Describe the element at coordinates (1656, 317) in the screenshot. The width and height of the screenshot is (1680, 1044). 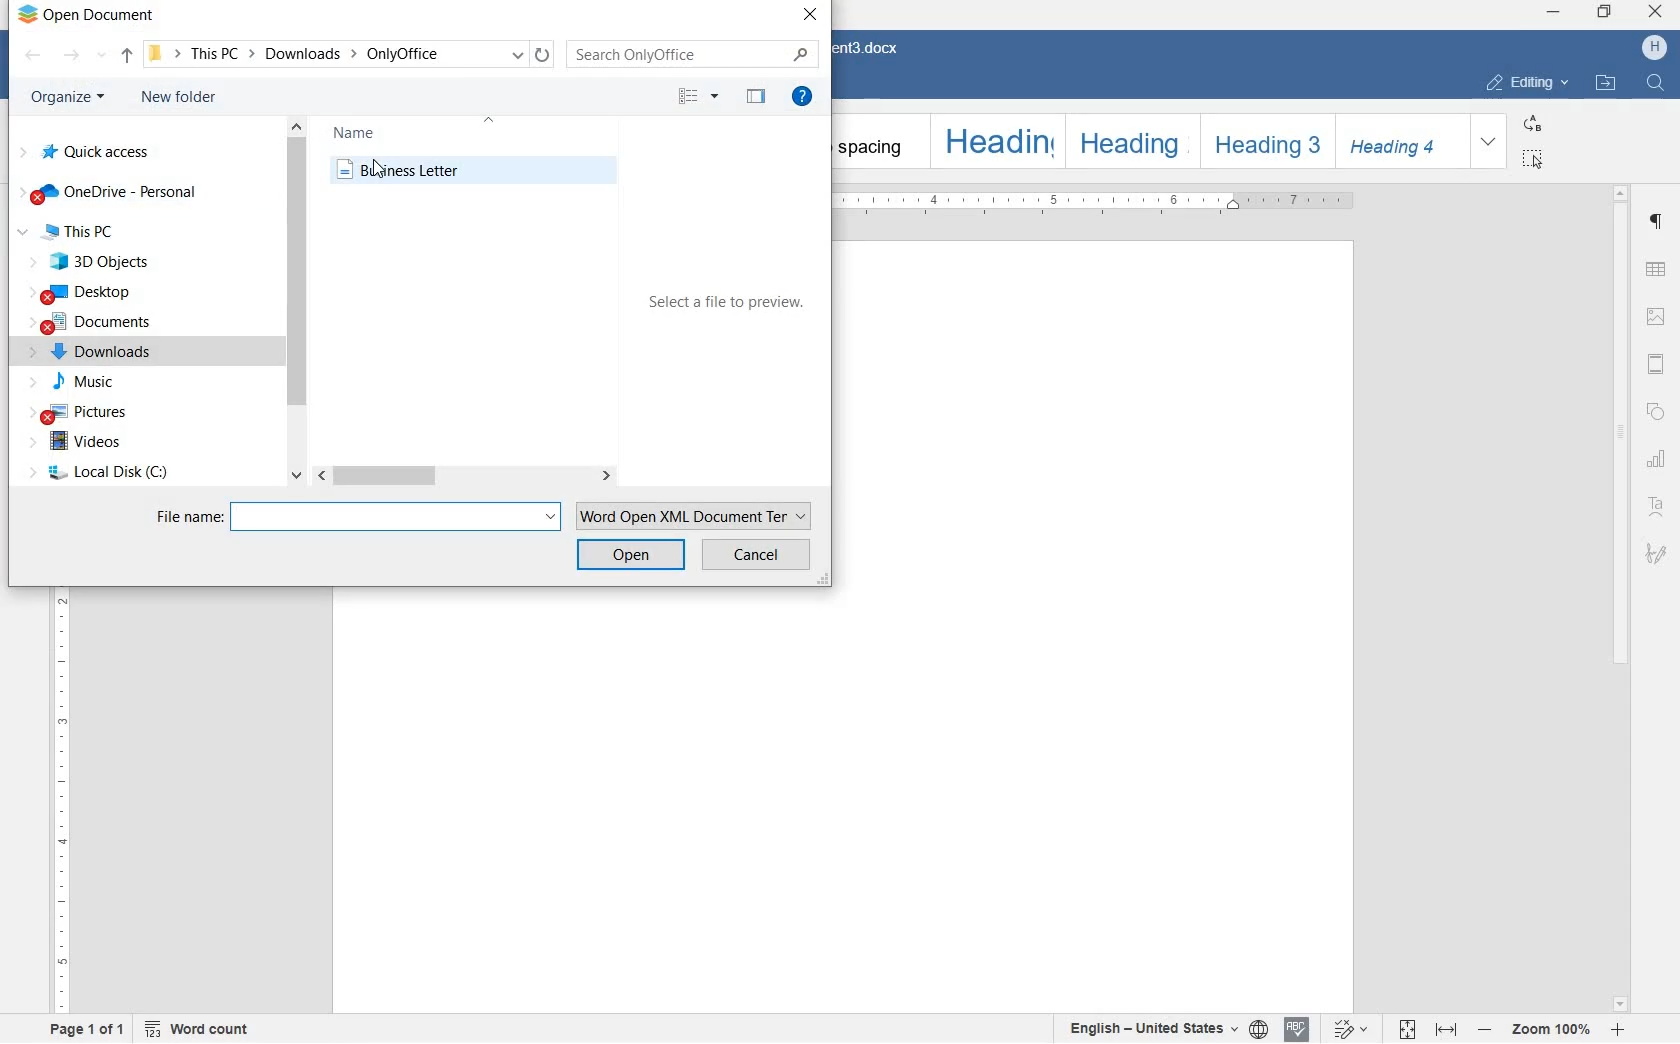
I see `image settings` at that location.